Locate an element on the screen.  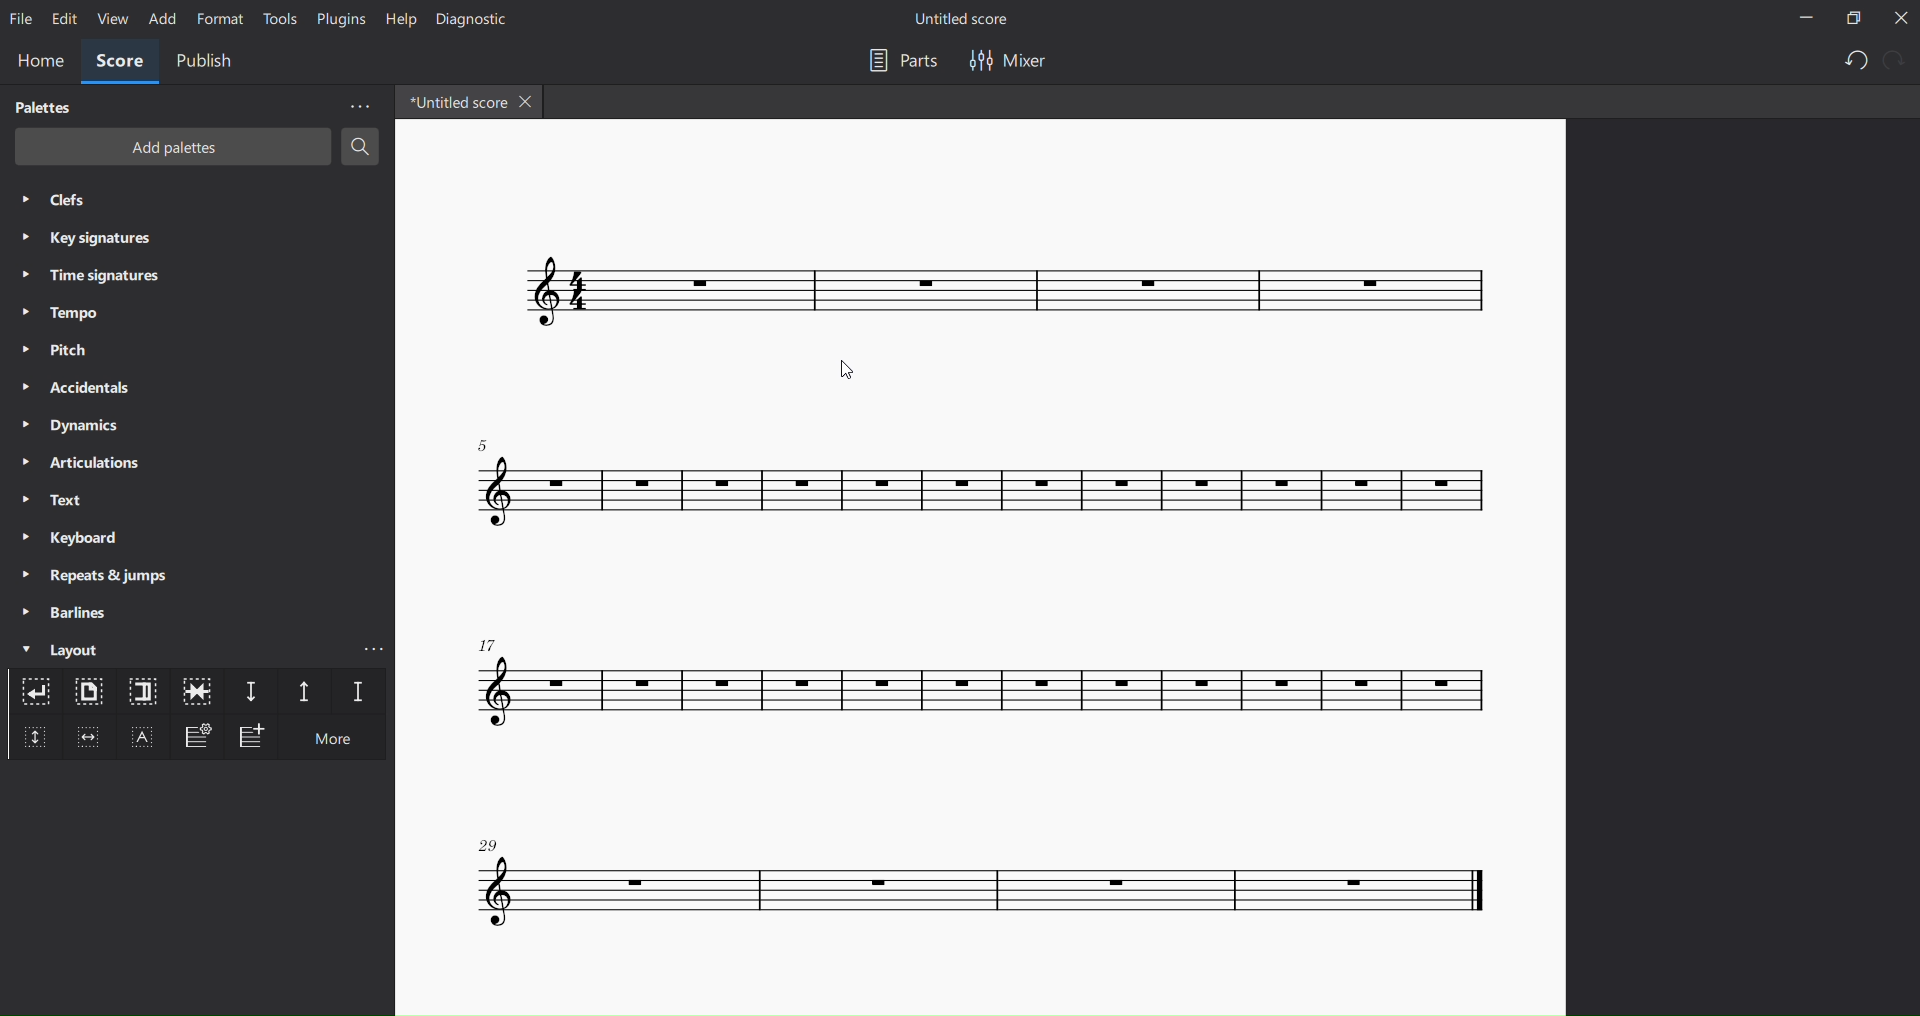
key signatures is located at coordinates (92, 241).